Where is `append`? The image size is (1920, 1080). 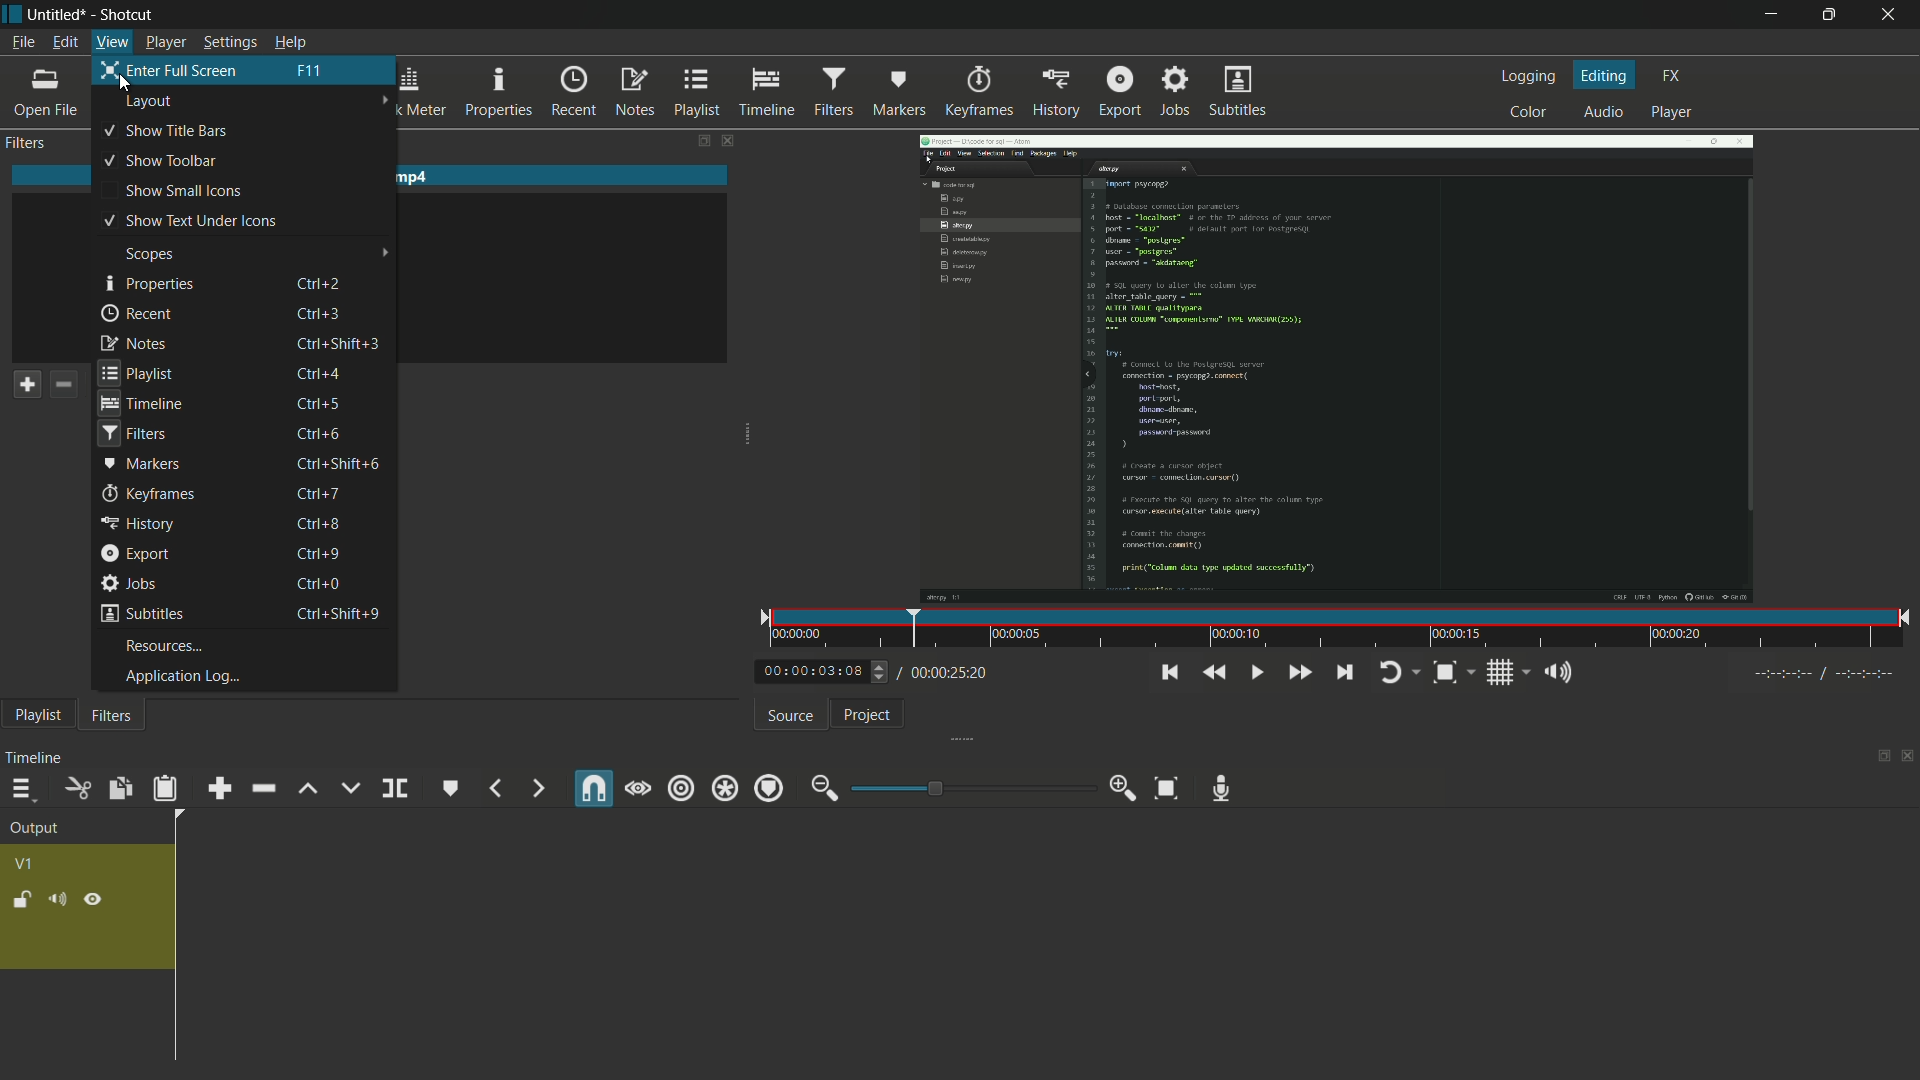 append is located at coordinates (221, 787).